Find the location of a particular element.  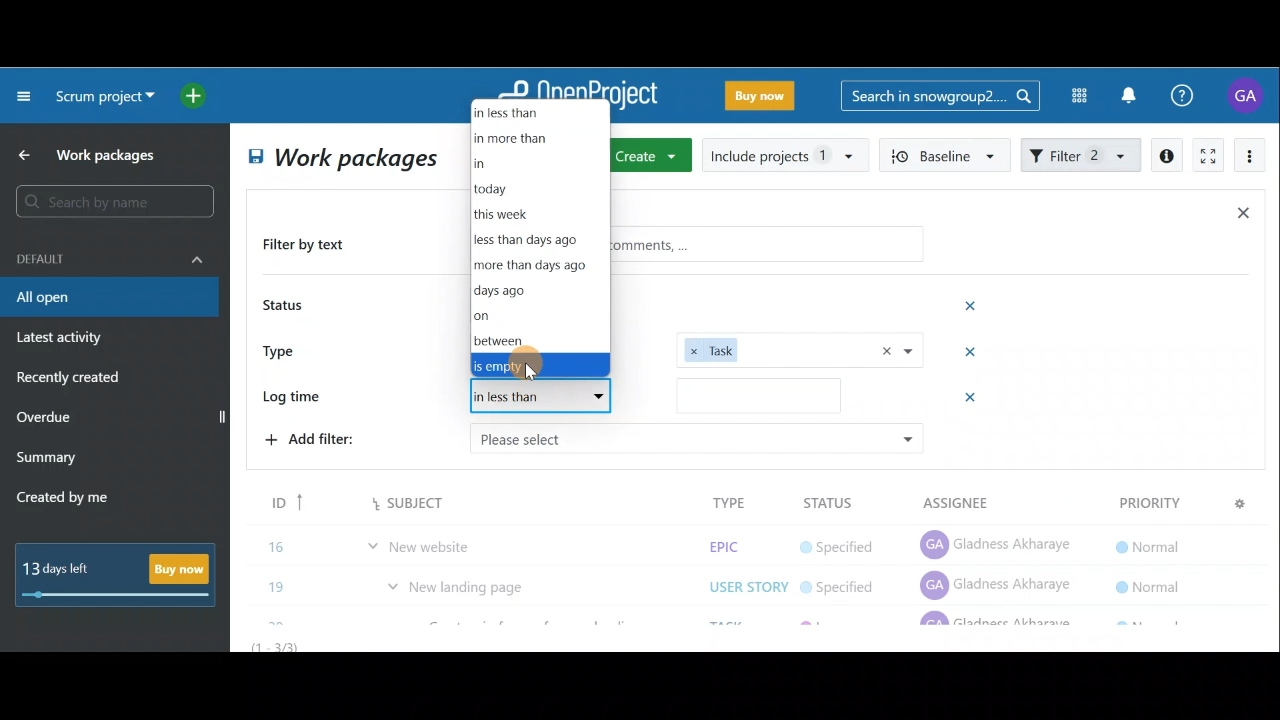

Buy now is located at coordinates (764, 99).